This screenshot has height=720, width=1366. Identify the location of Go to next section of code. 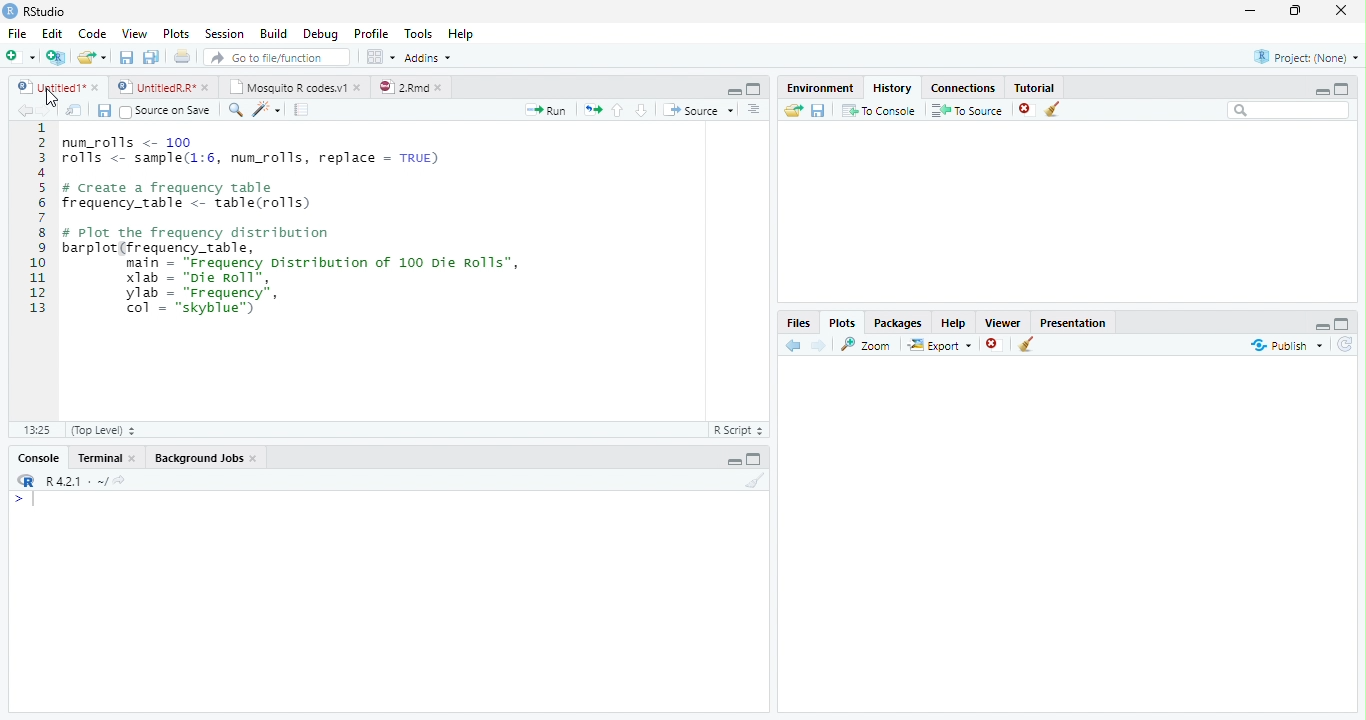
(642, 110).